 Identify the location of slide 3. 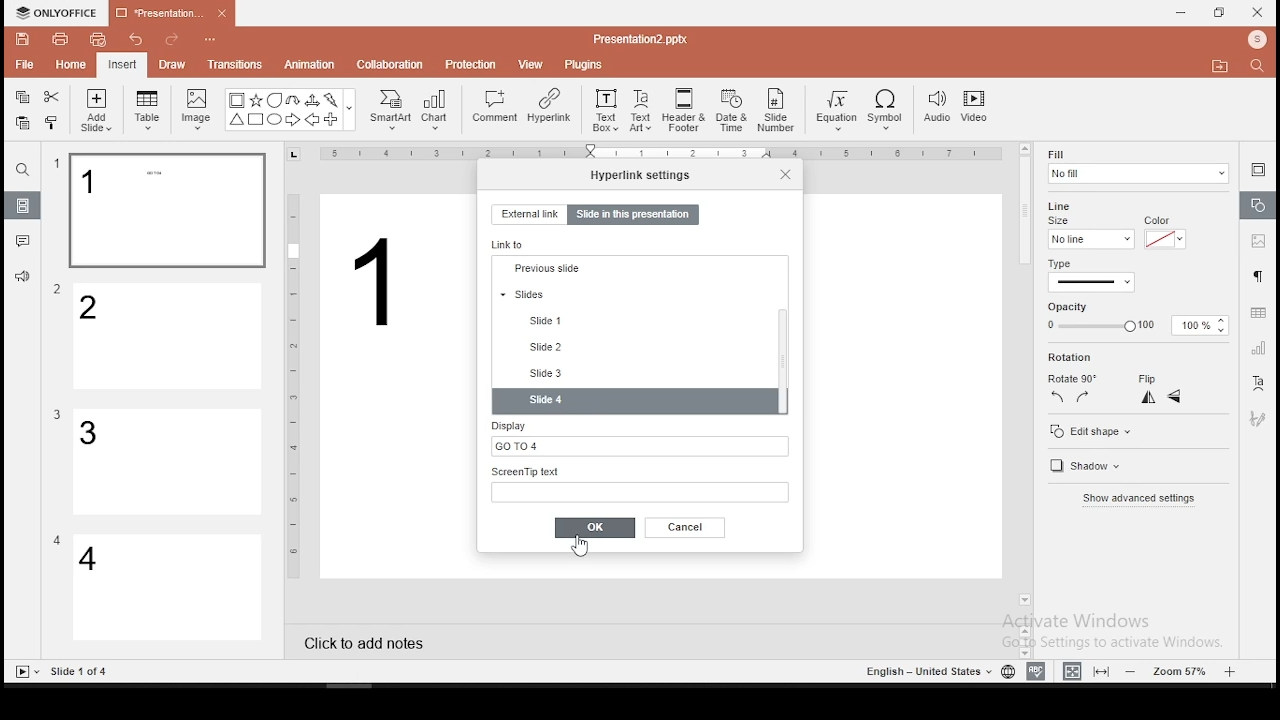
(165, 462).